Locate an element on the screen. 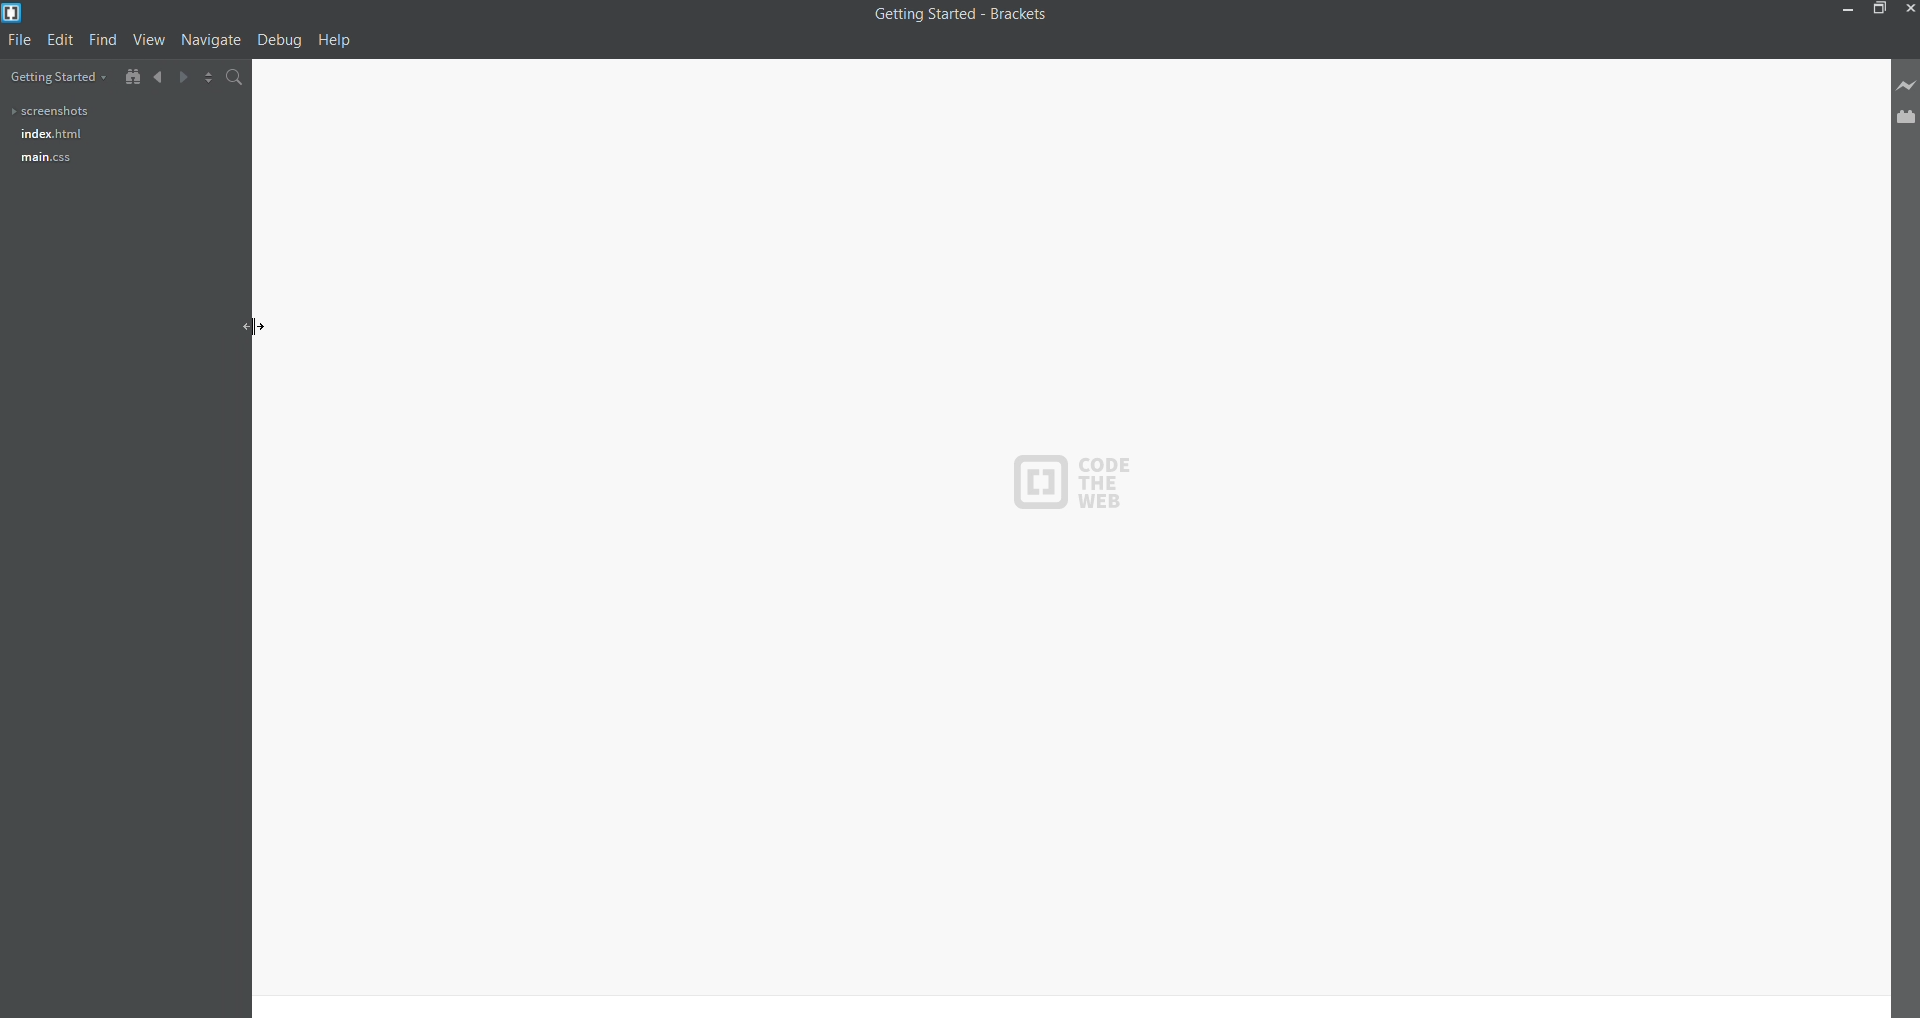 This screenshot has width=1920, height=1018. split is located at coordinates (202, 79).